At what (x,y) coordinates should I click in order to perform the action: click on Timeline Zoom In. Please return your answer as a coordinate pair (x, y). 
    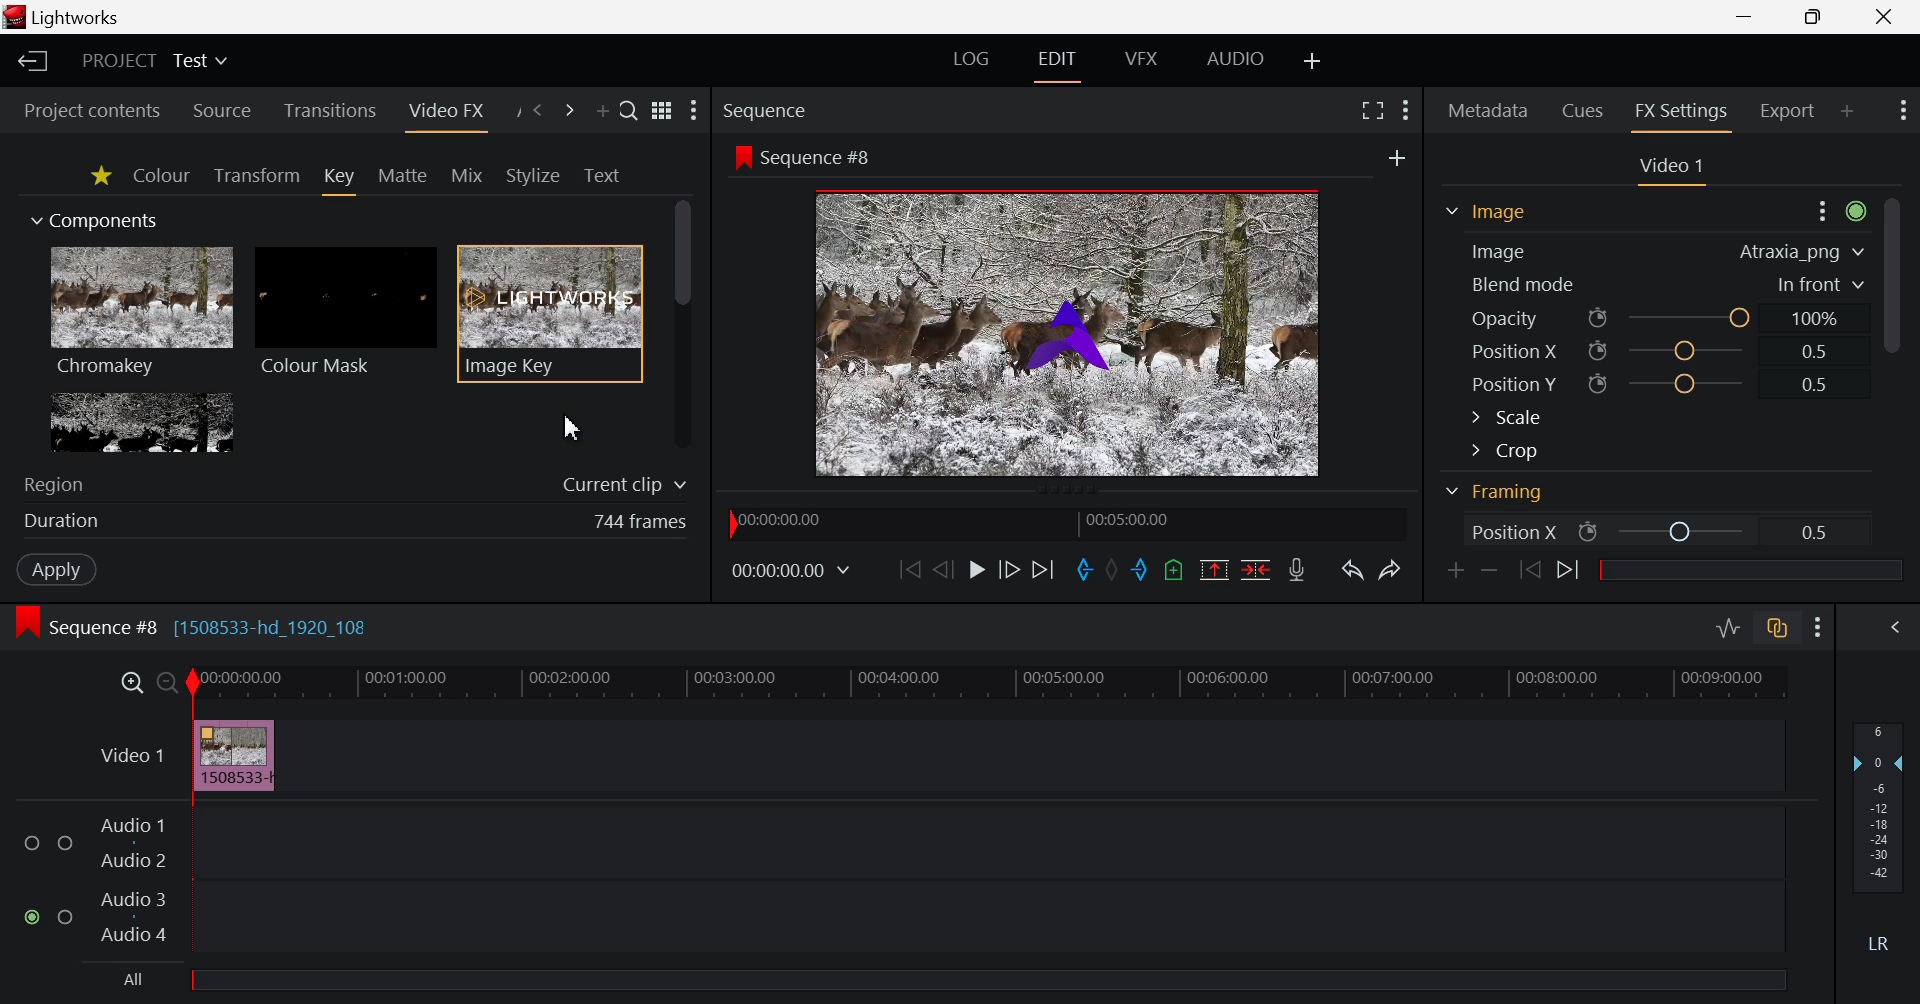
    Looking at the image, I should click on (130, 679).